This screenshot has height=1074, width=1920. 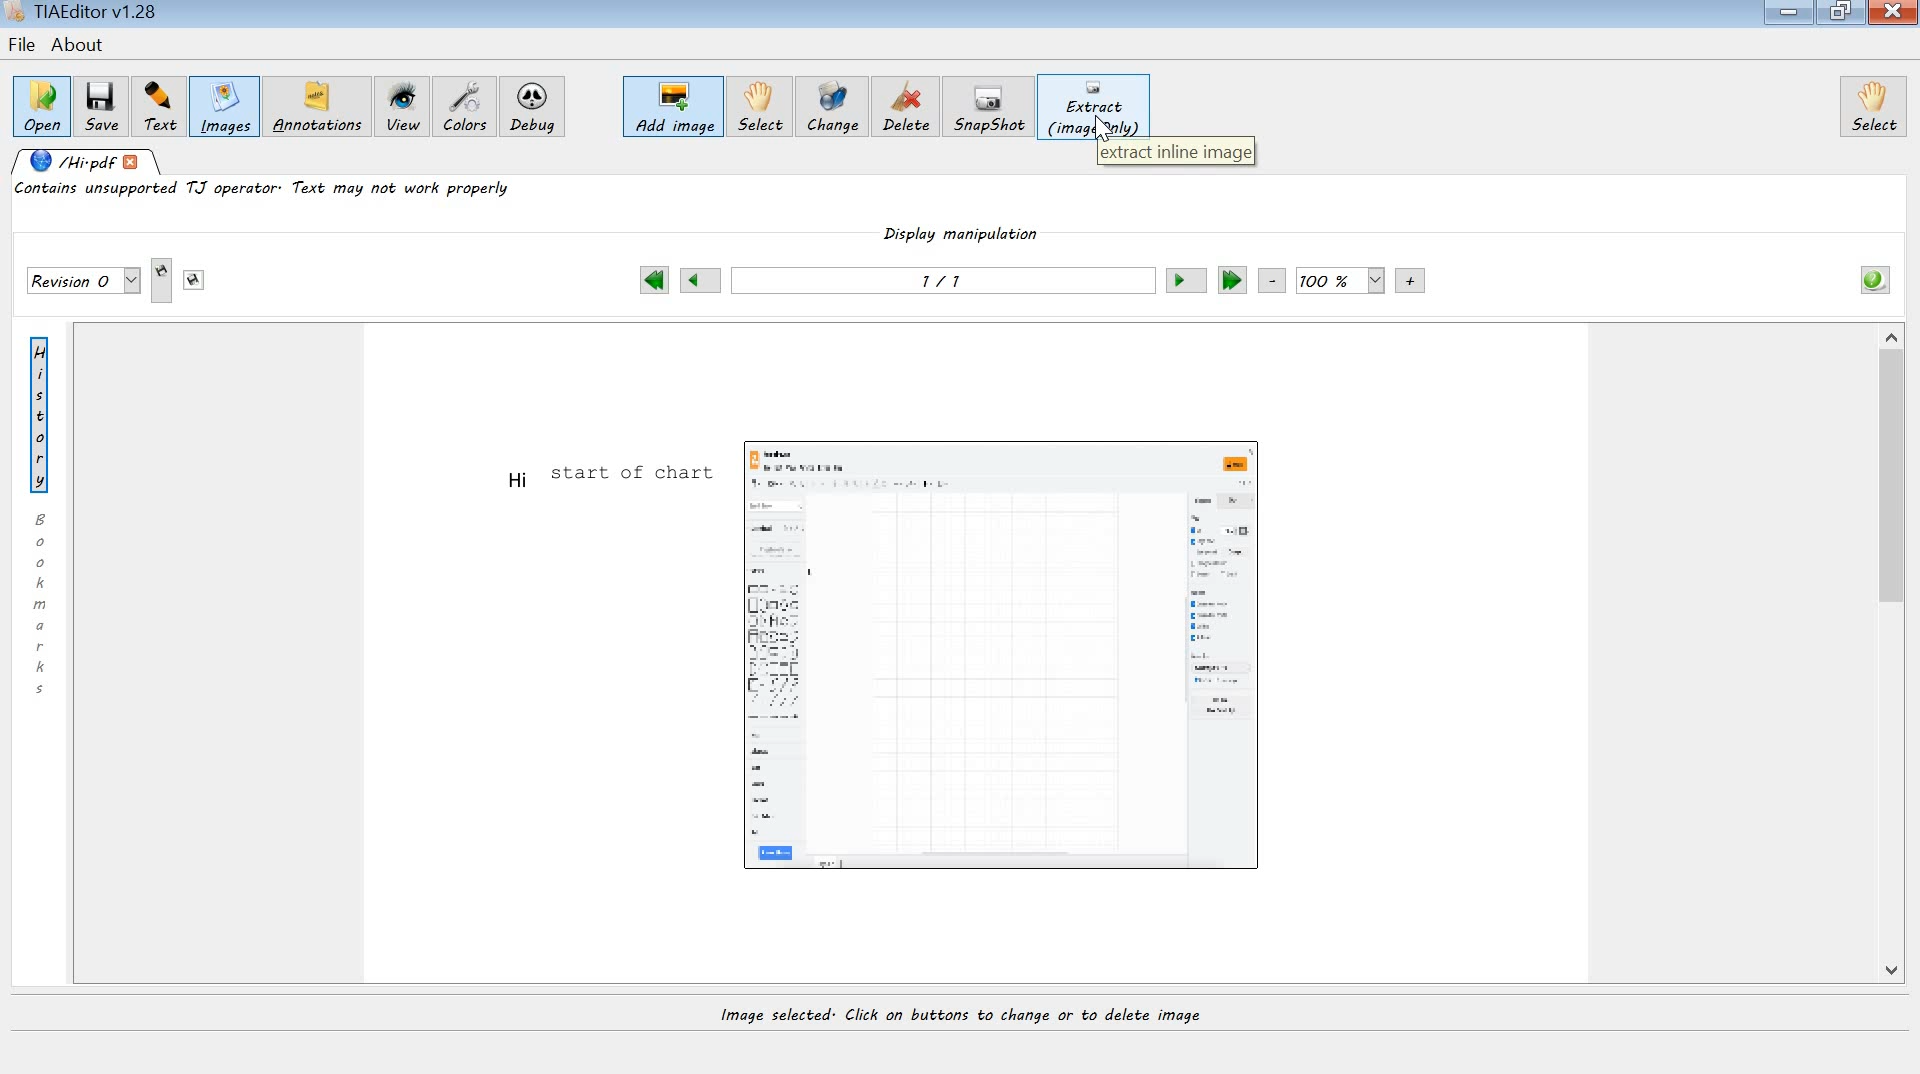 I want to click on content unsupported TJ operator, so click(x=267, y=193).